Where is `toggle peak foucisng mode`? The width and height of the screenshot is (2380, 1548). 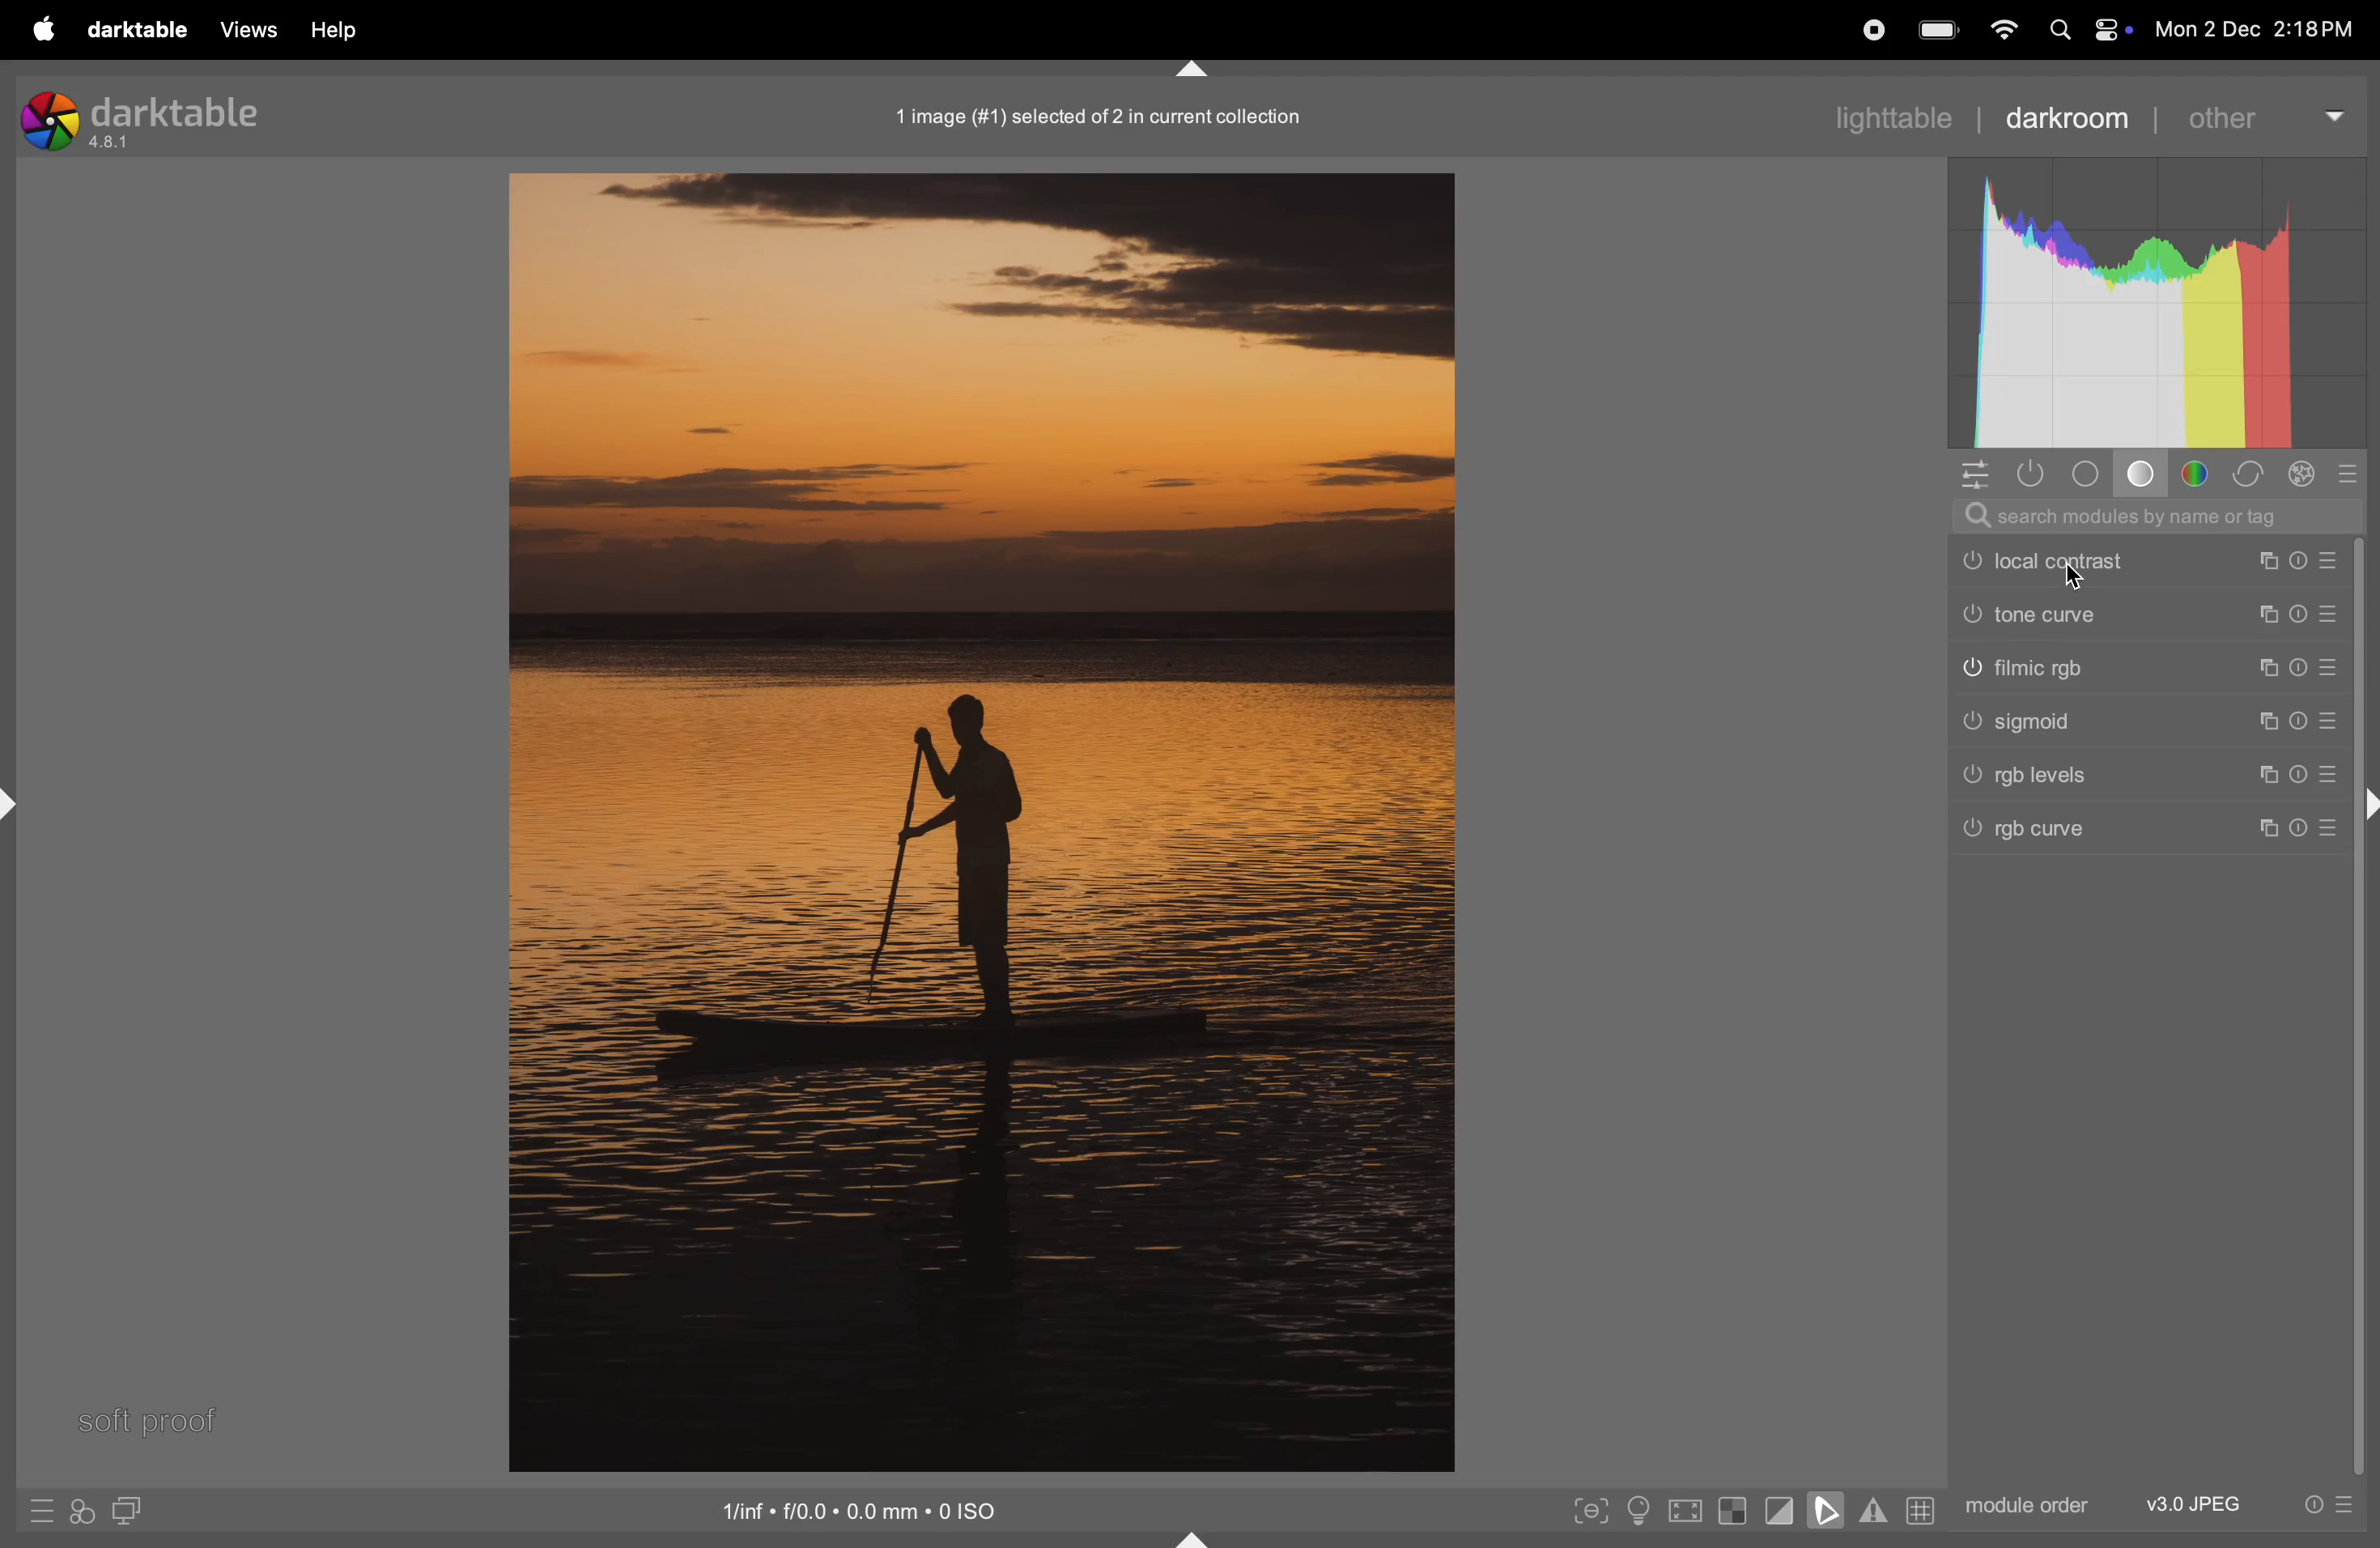
toggle peak foucisng mode is located at coordinates (1589, 1509).